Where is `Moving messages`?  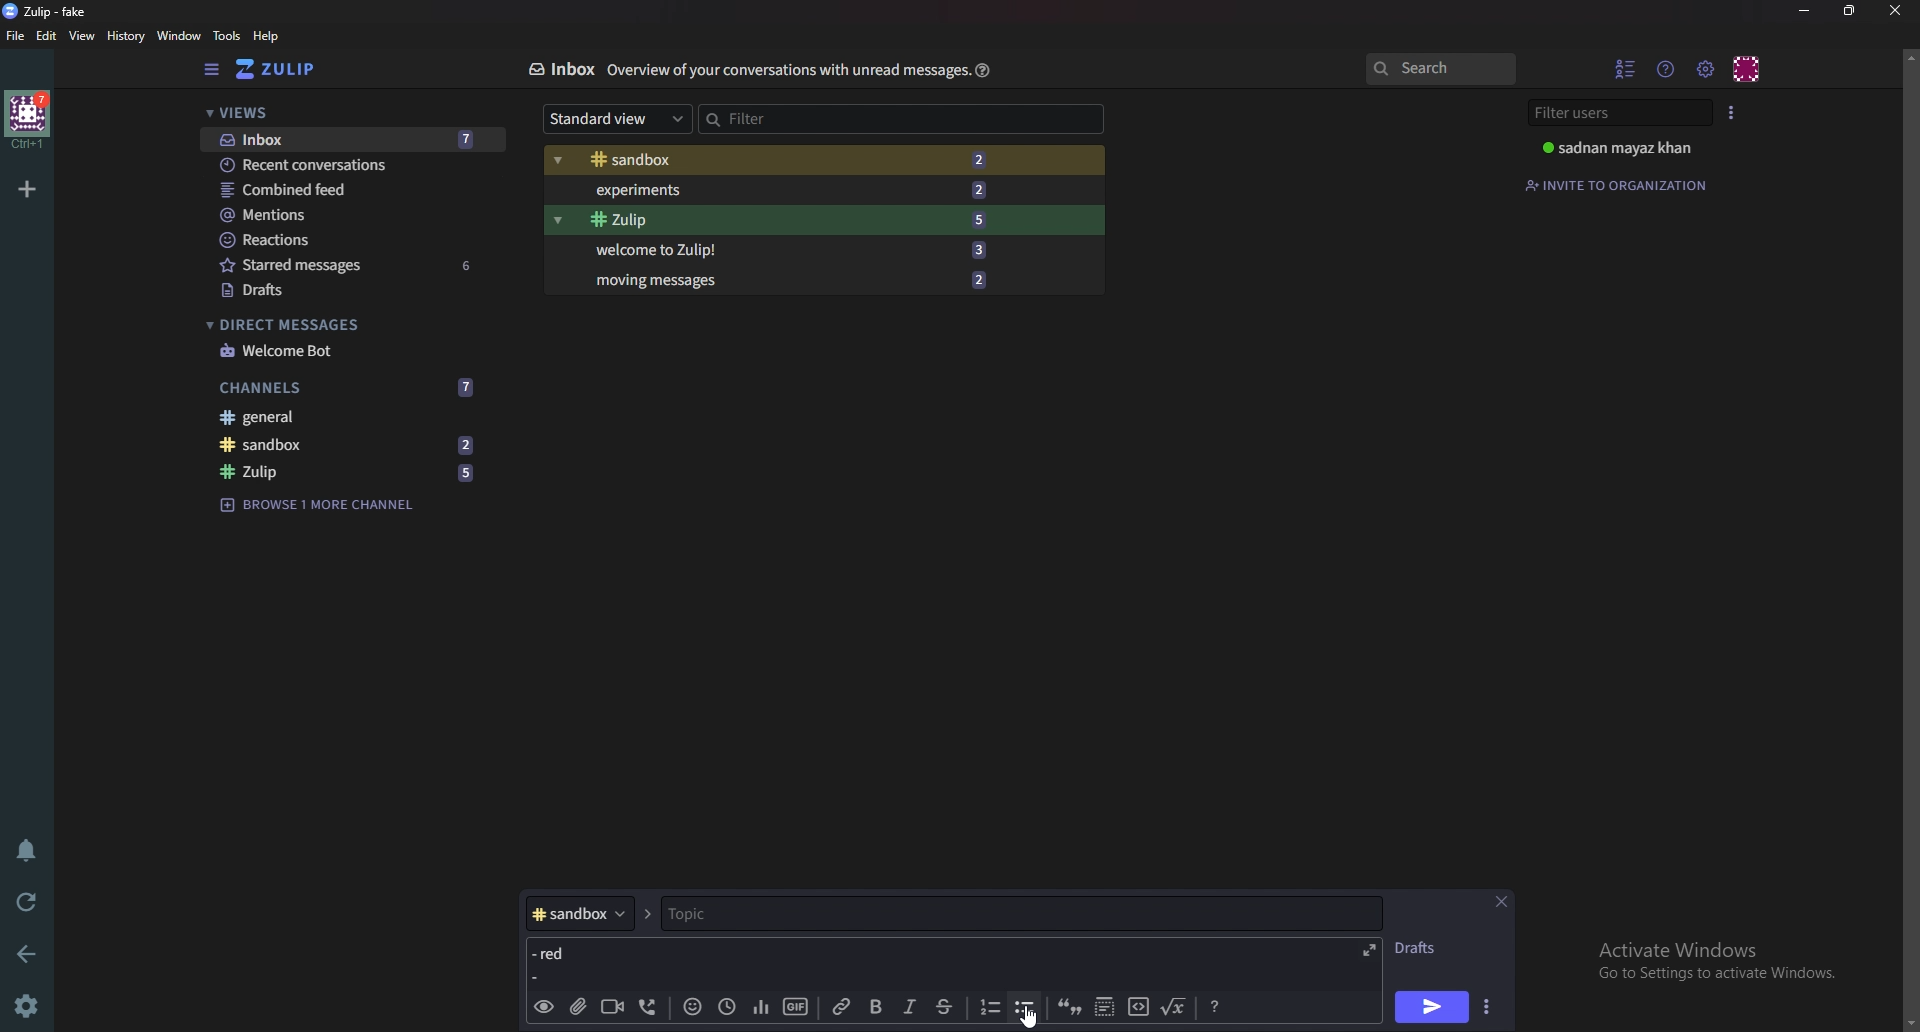 Moving messages is located at coordinates (789, 278).